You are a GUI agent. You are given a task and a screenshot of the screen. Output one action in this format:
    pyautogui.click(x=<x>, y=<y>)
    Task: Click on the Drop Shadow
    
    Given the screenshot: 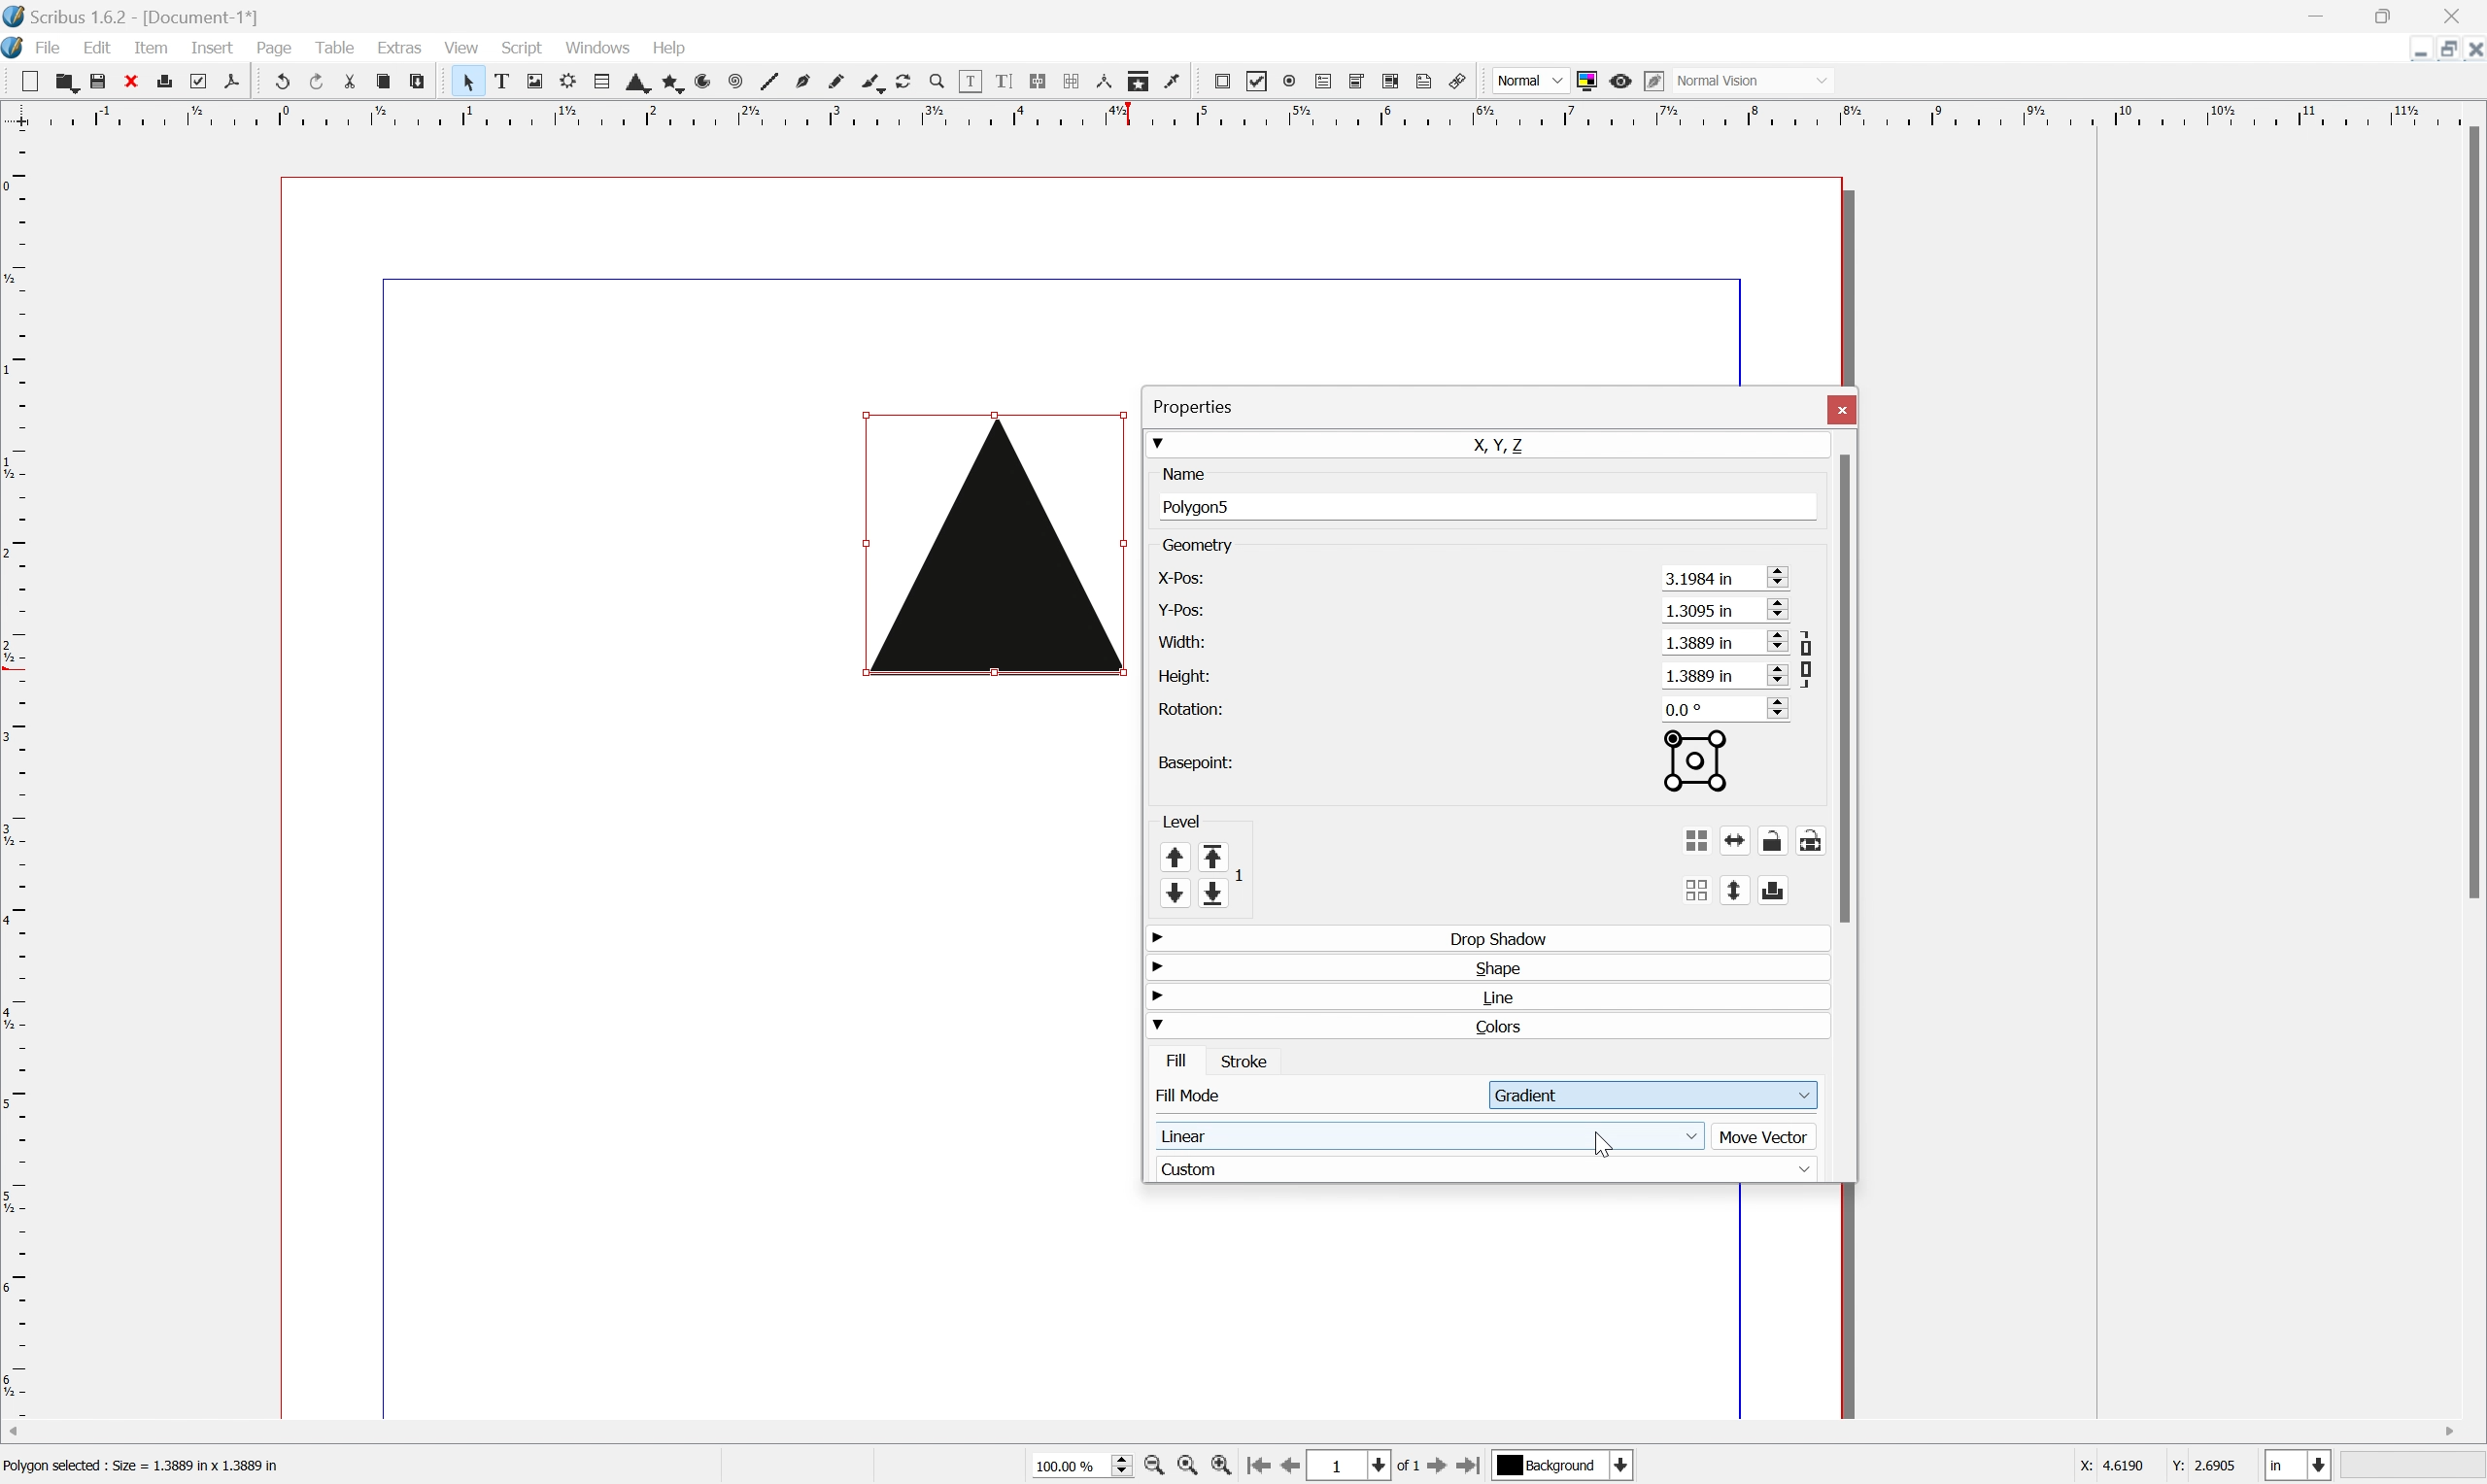 What is the action you would take?
    pyautogui.click(x=1508, y=937)
    